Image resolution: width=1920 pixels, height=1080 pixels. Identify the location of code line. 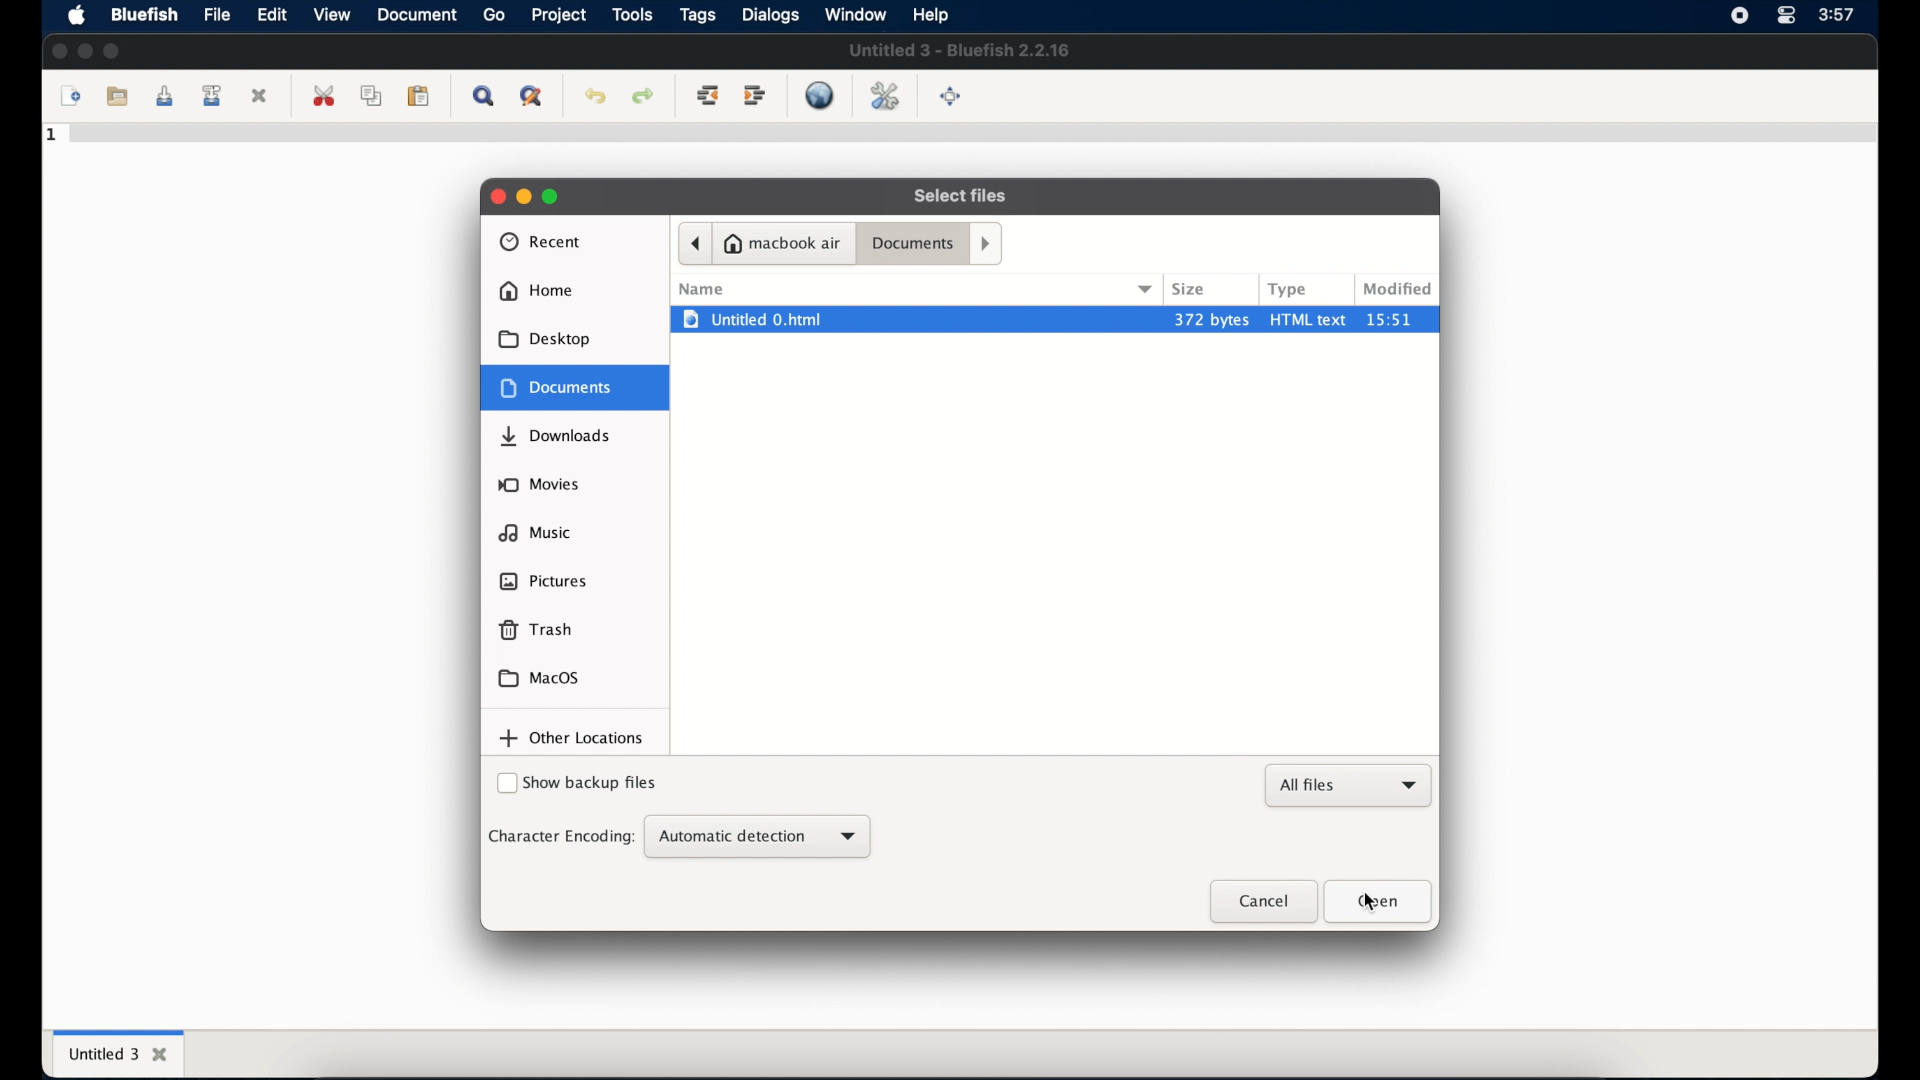
(970, 137).